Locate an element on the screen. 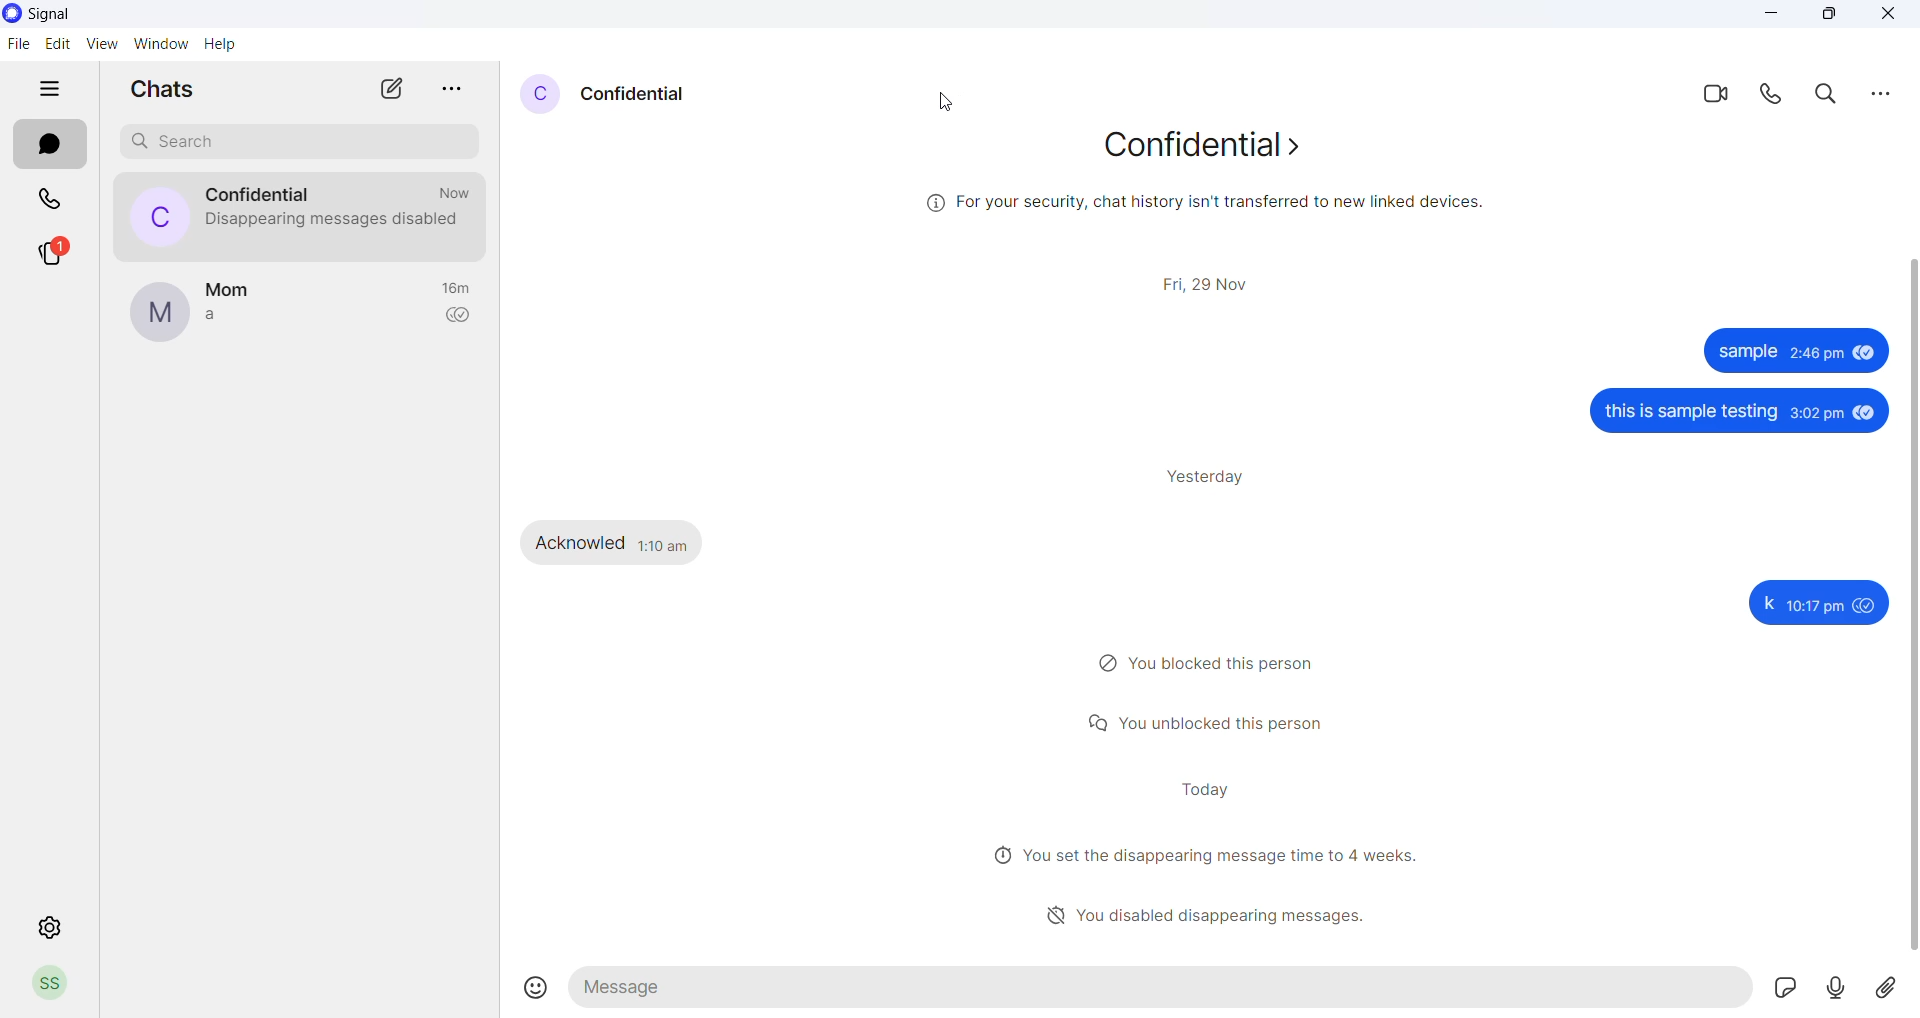 This screenshot has width=1920, height=1018.  is located at coordinates (1209, 790).